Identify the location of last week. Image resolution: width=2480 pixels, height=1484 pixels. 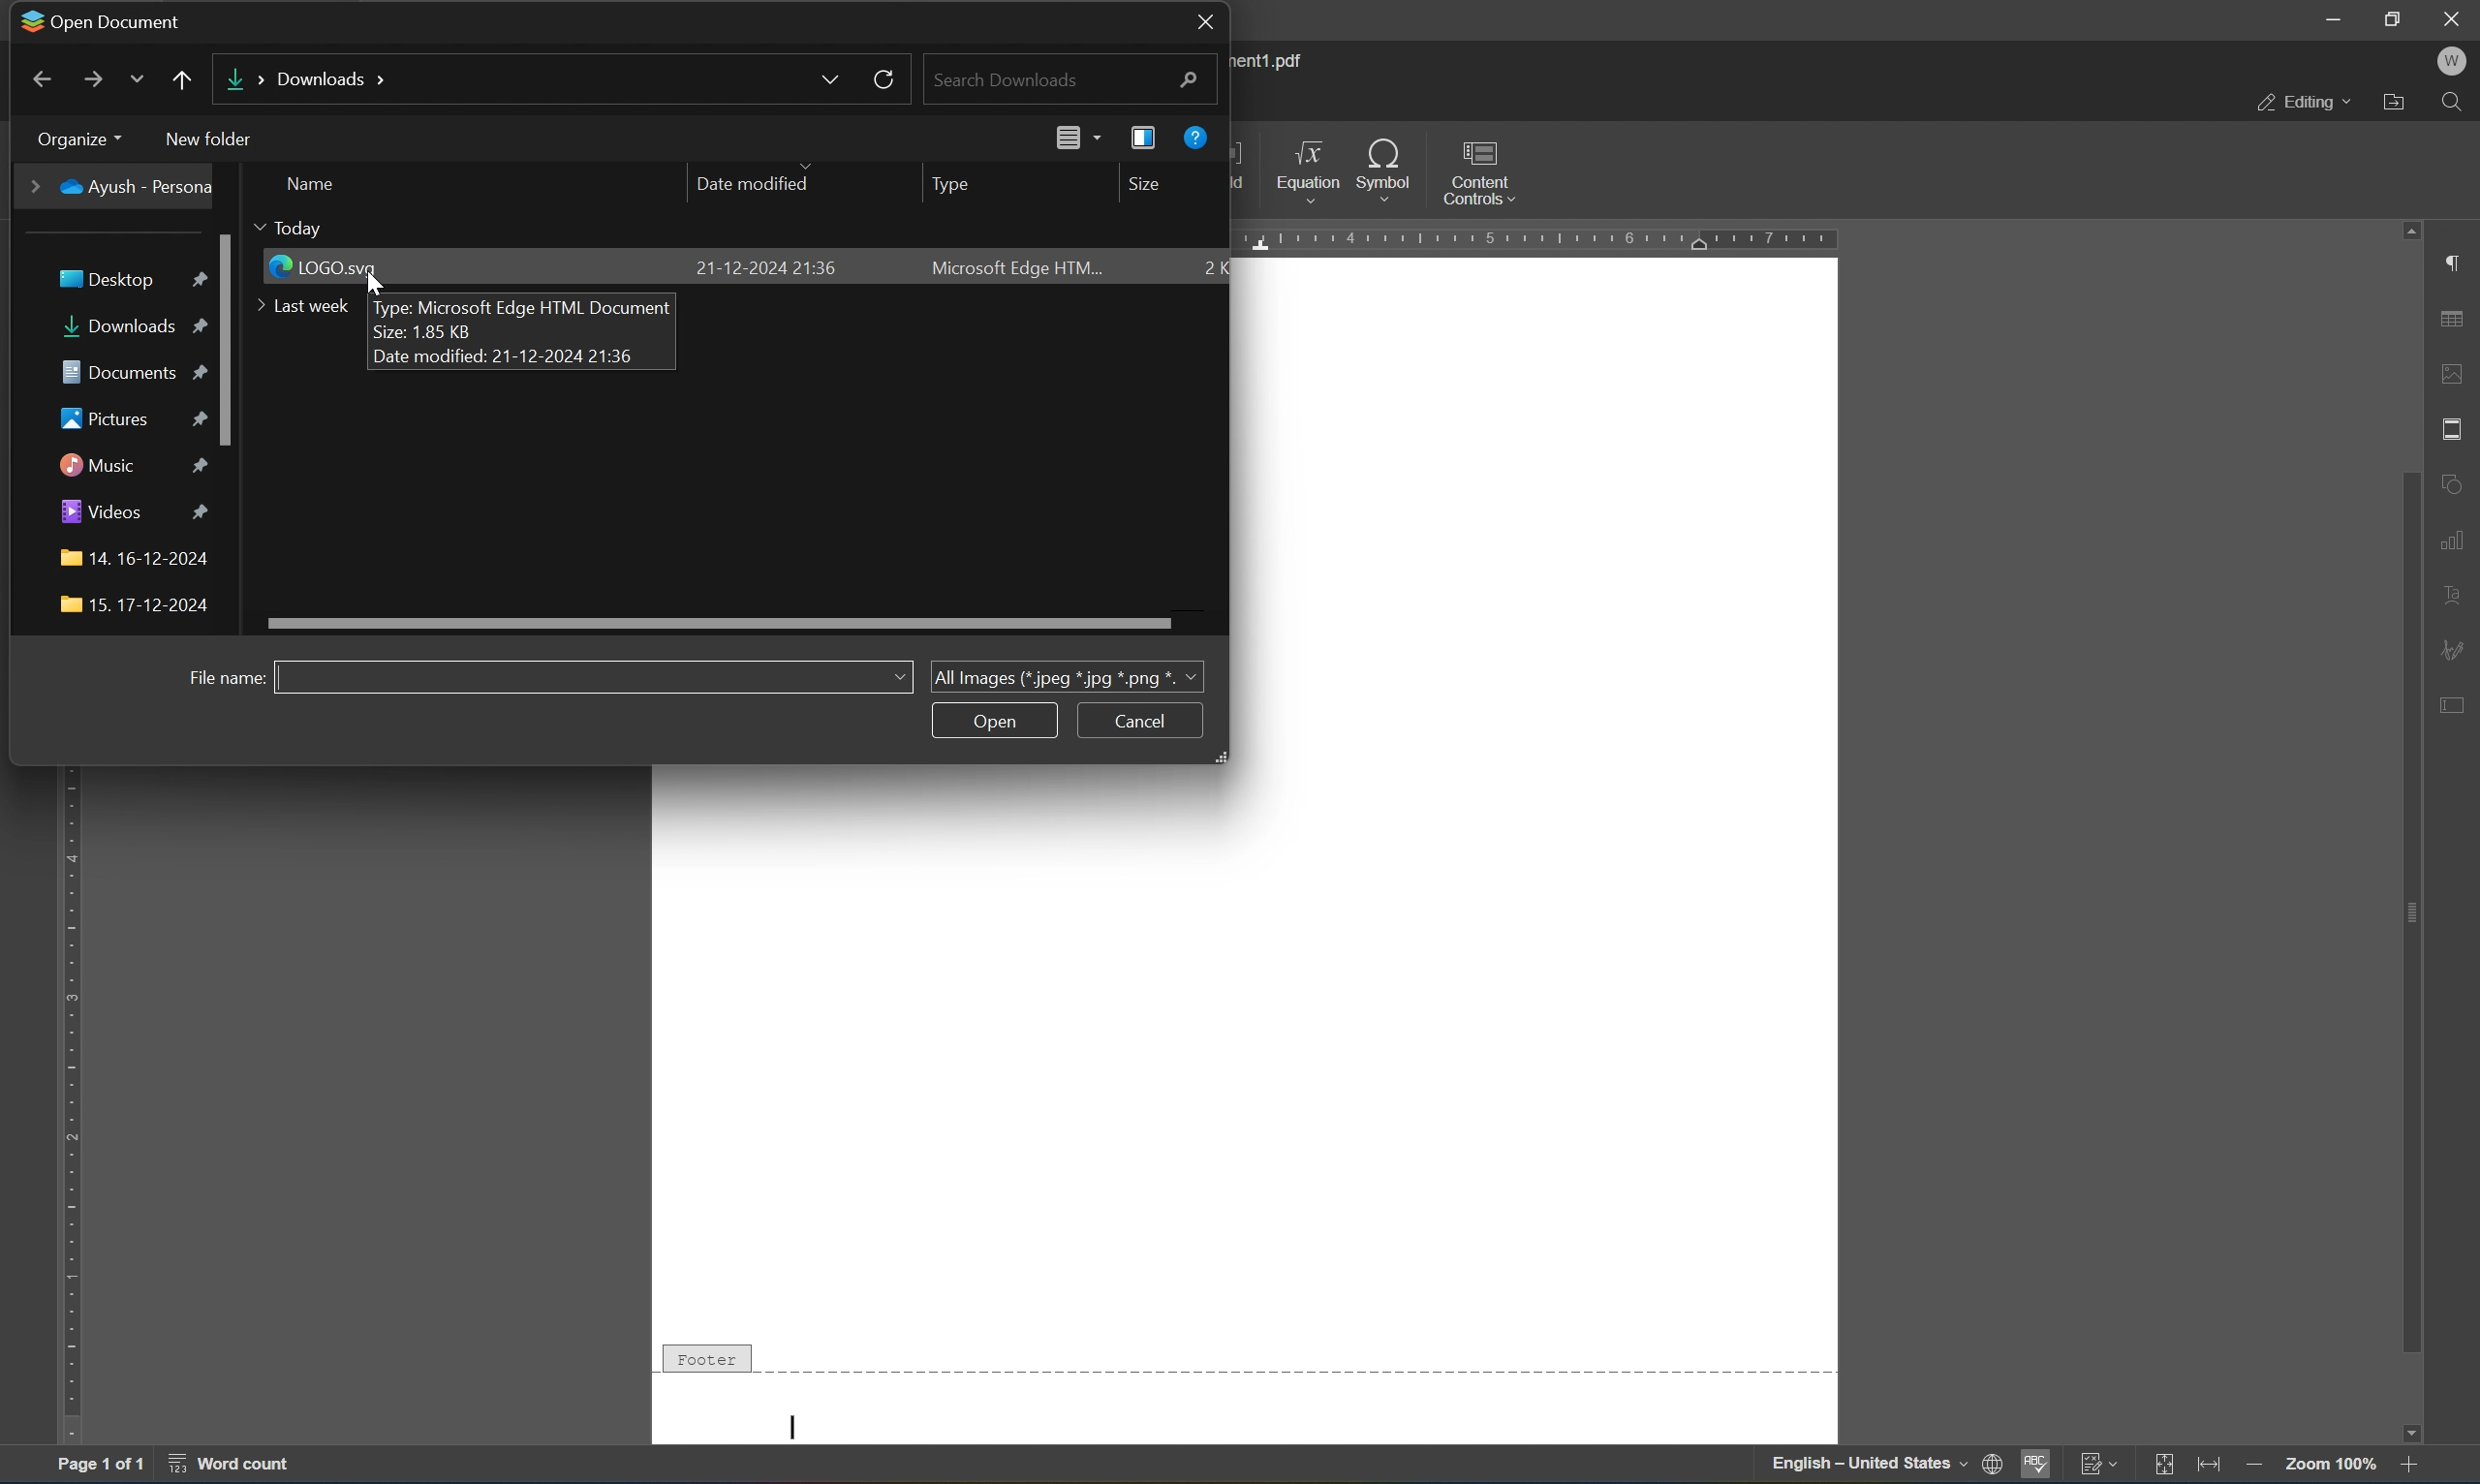
(307, 306).